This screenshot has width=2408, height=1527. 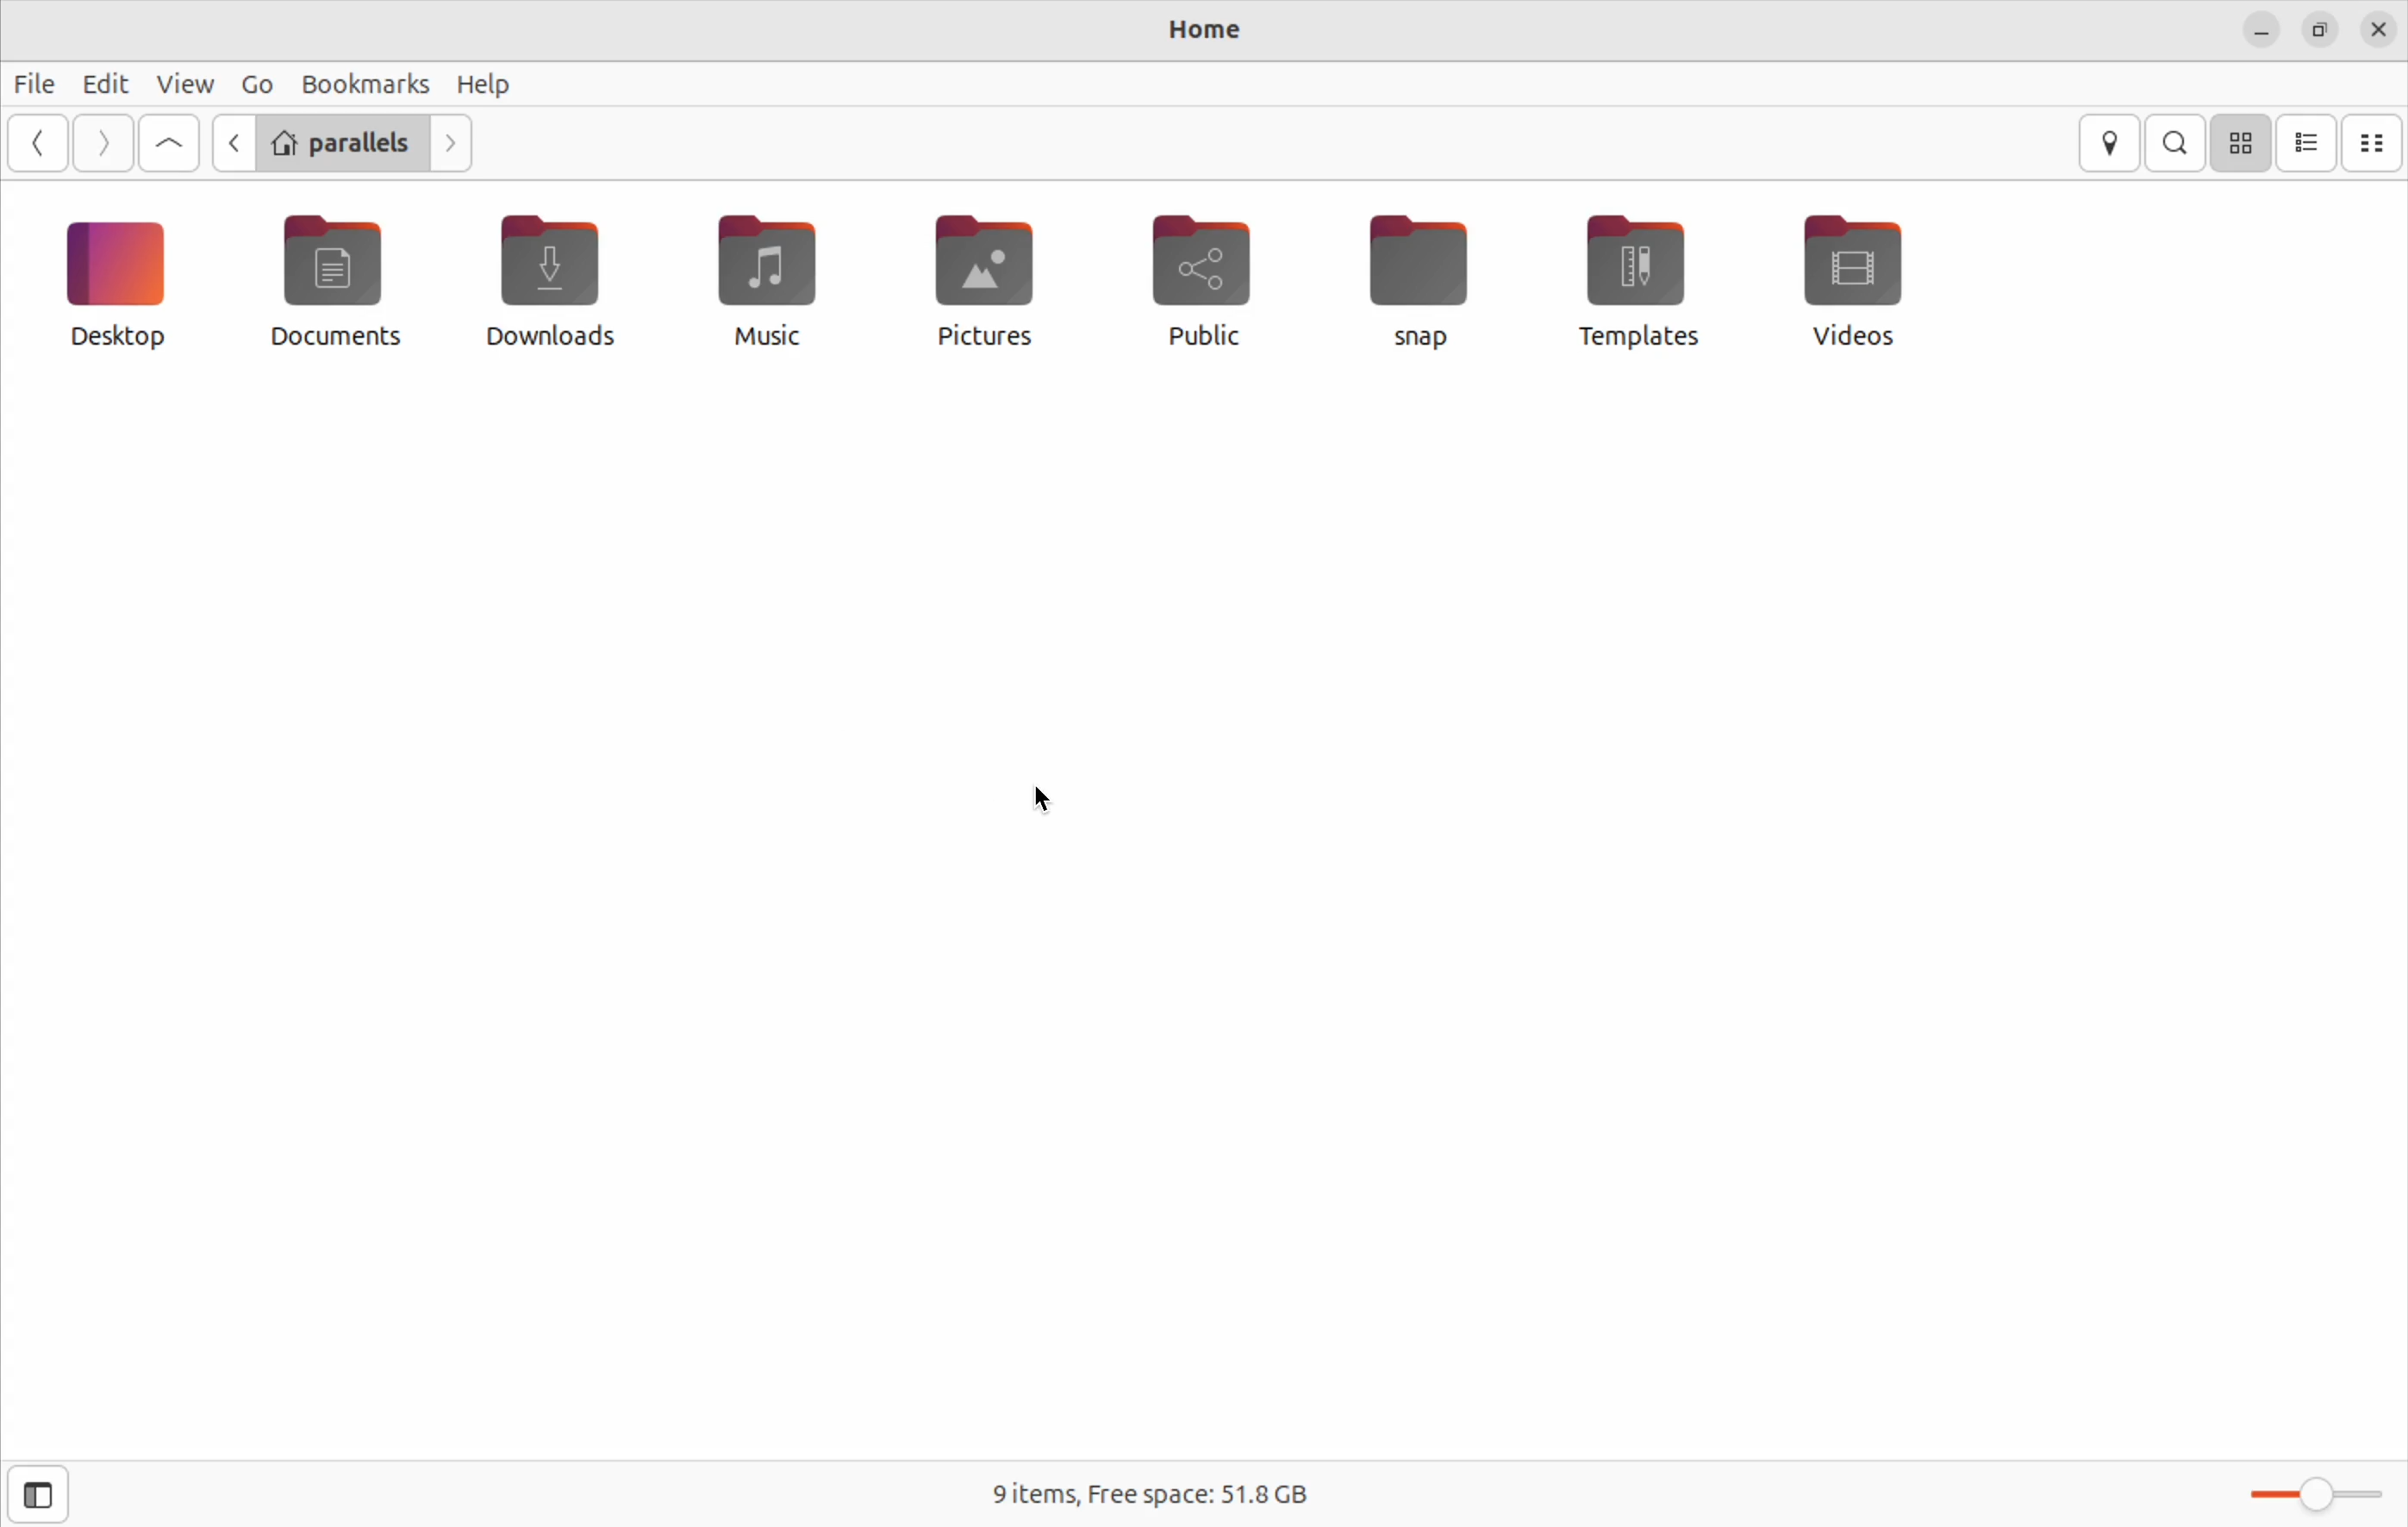 I want to click on public , so click(x=1194, y=279).